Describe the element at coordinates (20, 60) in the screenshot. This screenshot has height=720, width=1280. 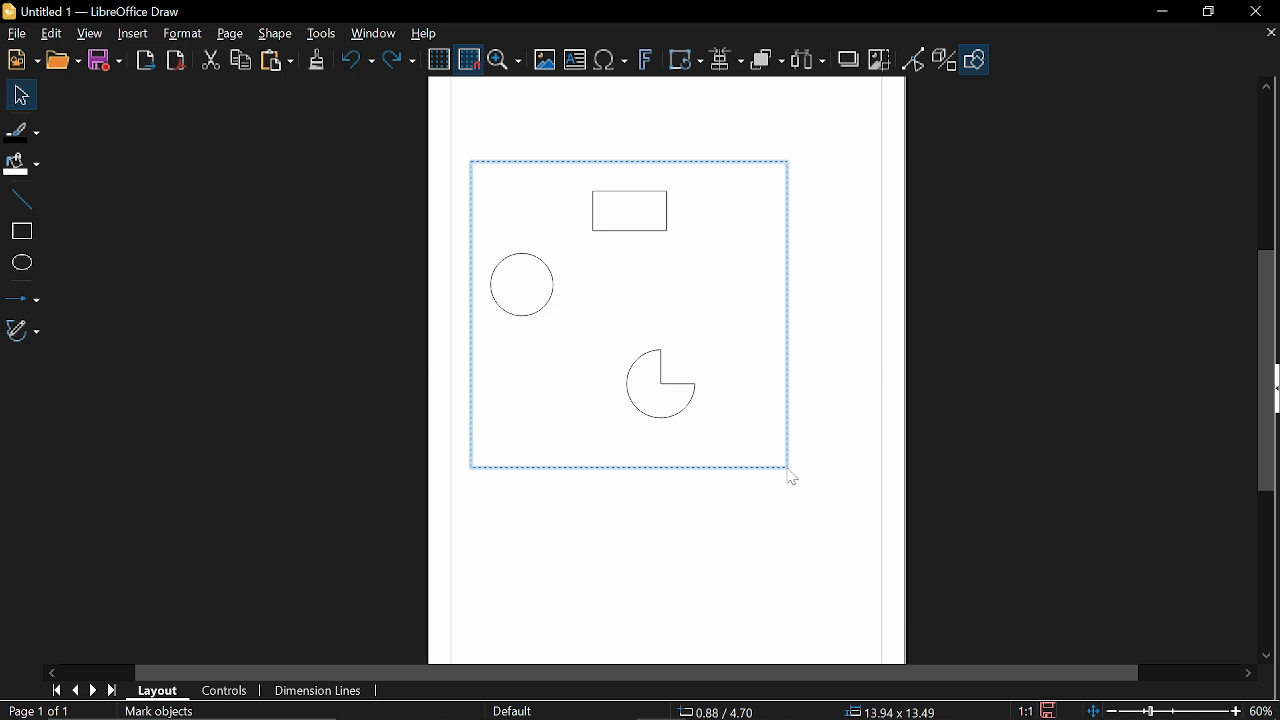
I see `New` at that location.